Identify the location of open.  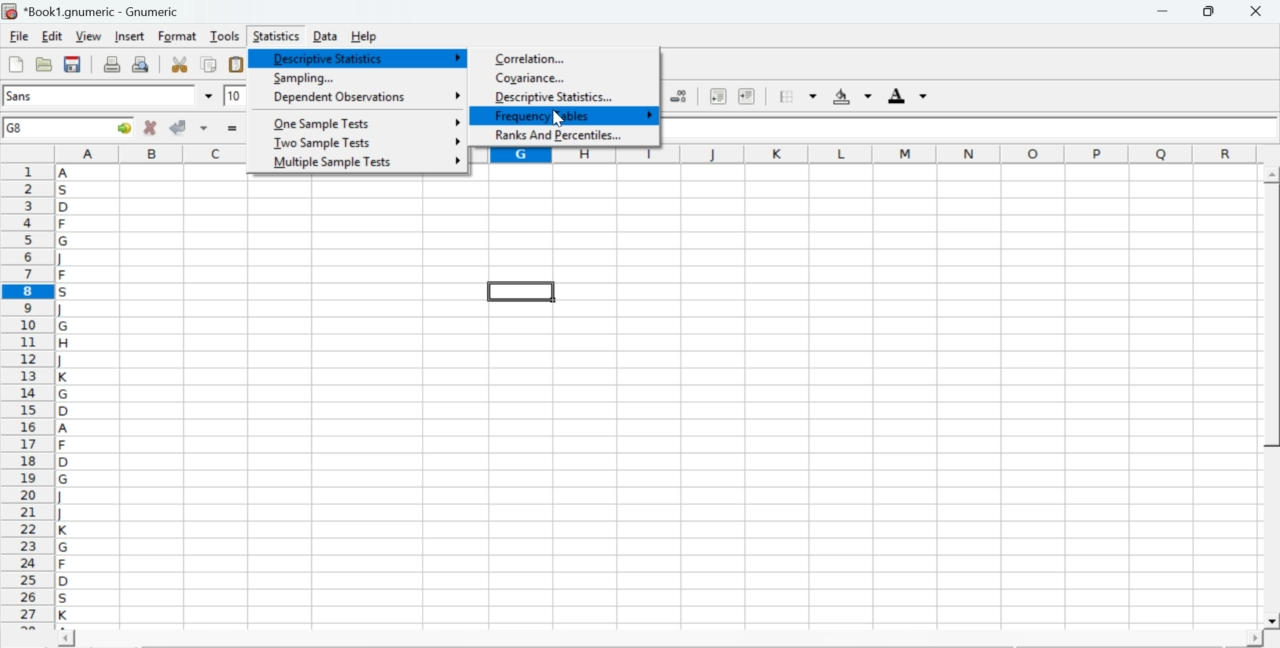
(42, 64).